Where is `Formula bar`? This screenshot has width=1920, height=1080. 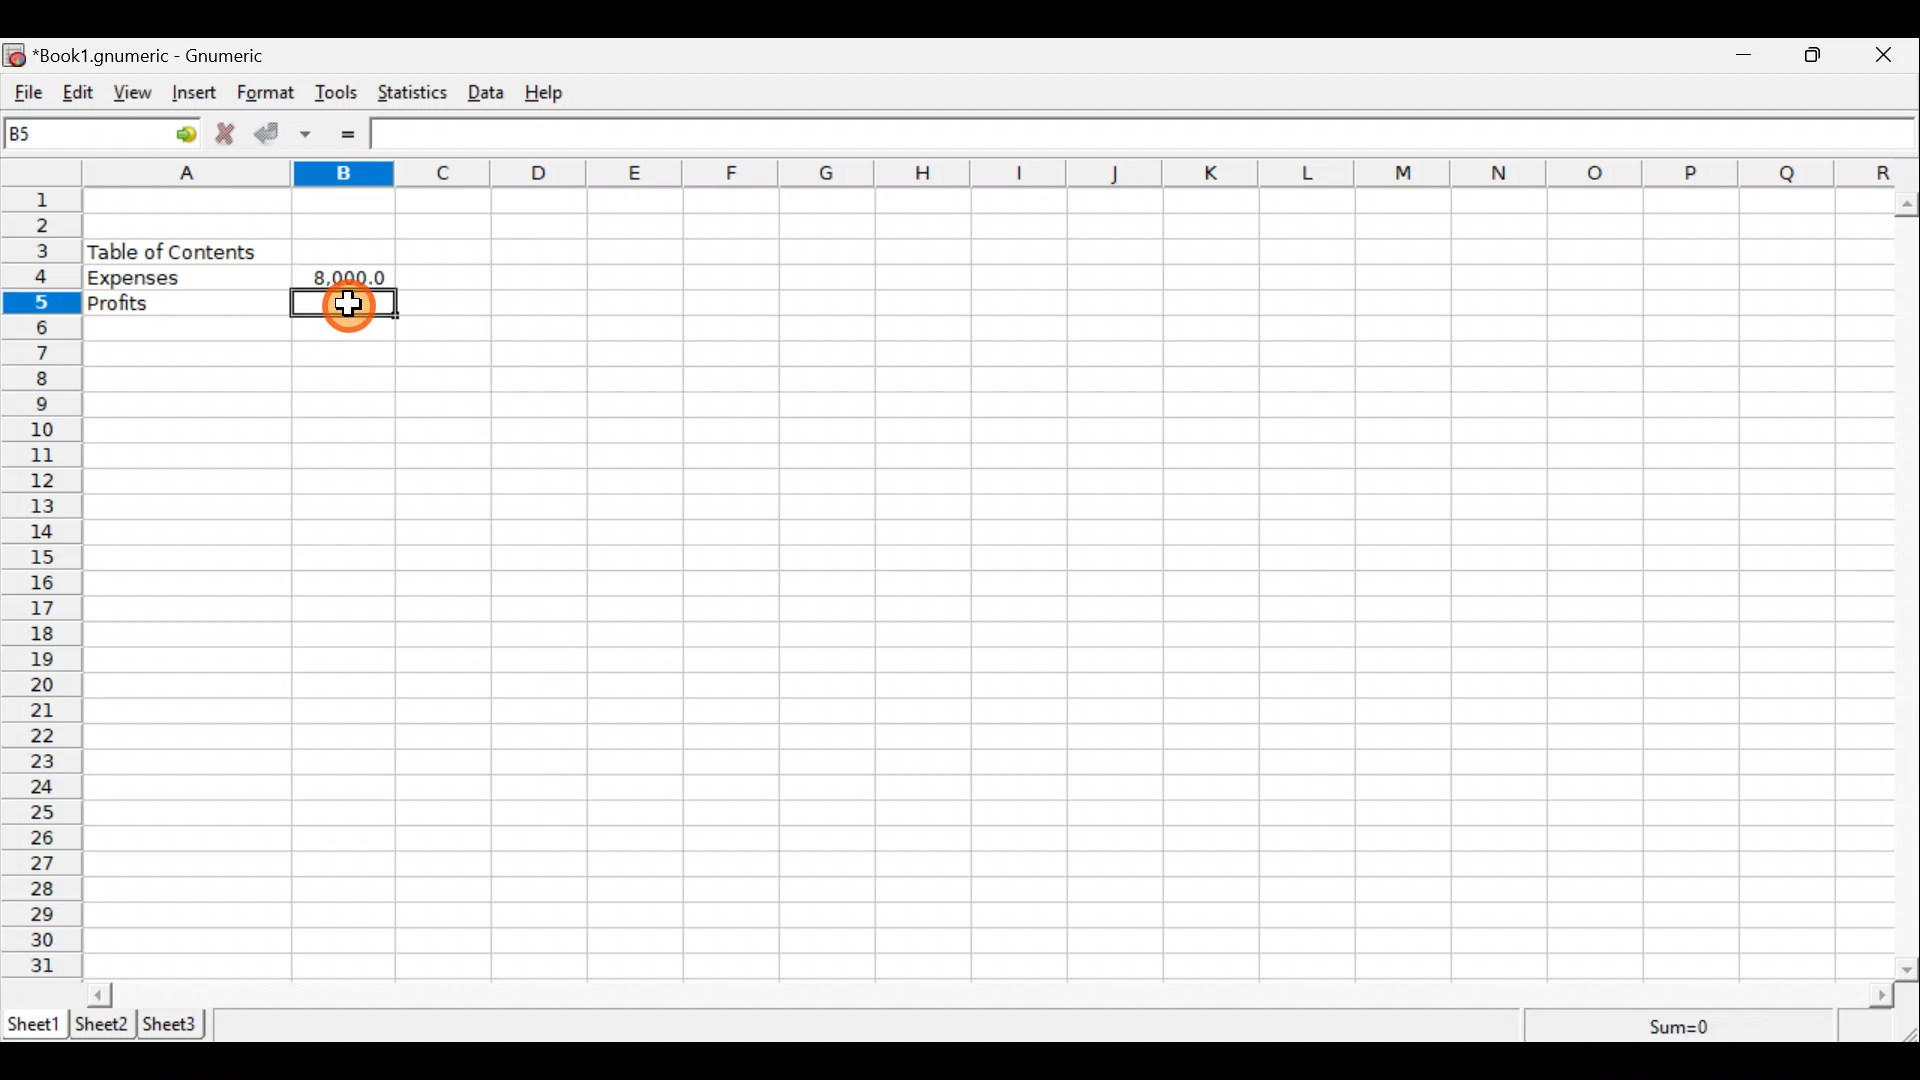 Formula bar is located at coordinates (1141, 132).